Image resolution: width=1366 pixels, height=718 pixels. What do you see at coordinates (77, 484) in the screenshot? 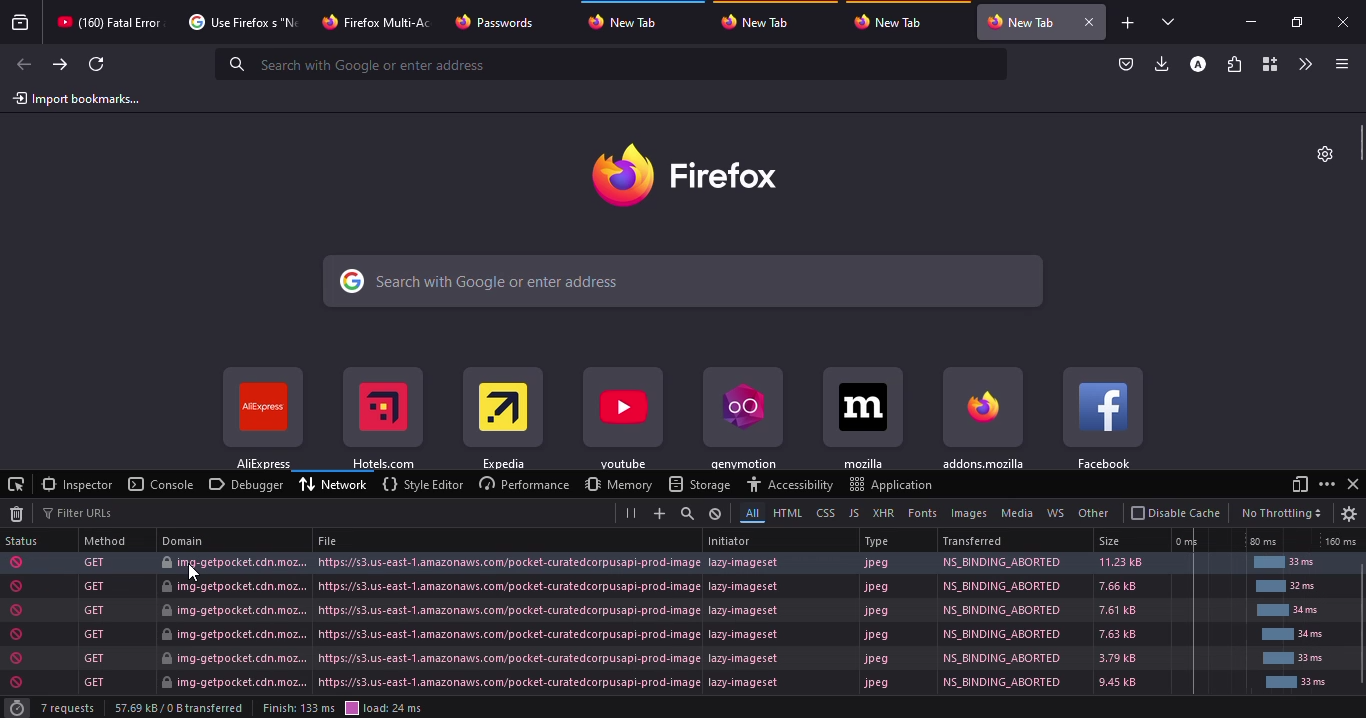
I see `inspector` at bounding box center [77, 484].